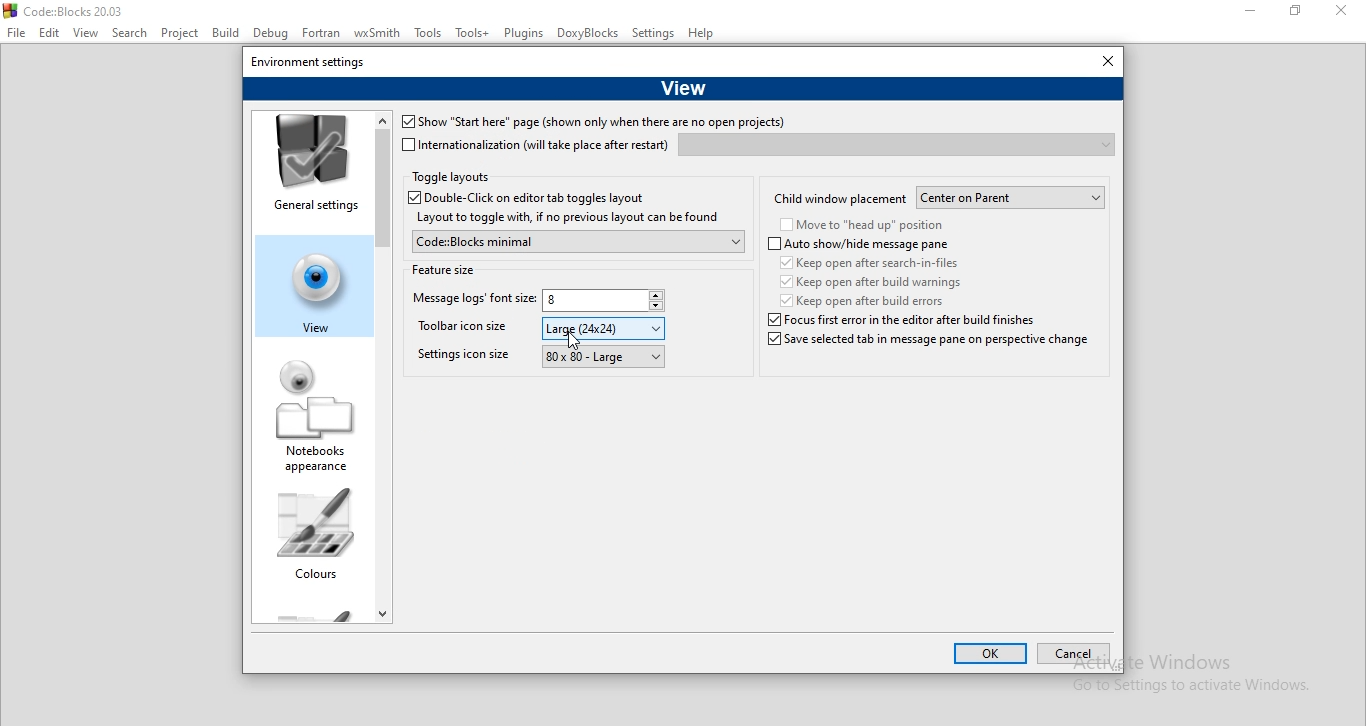 Image resolution: width=1366 pixels, height=726 pixels. What do you see at coordinates (49, 33) in the screenshot?
I see `Edit` at bounding box center [49, 33].